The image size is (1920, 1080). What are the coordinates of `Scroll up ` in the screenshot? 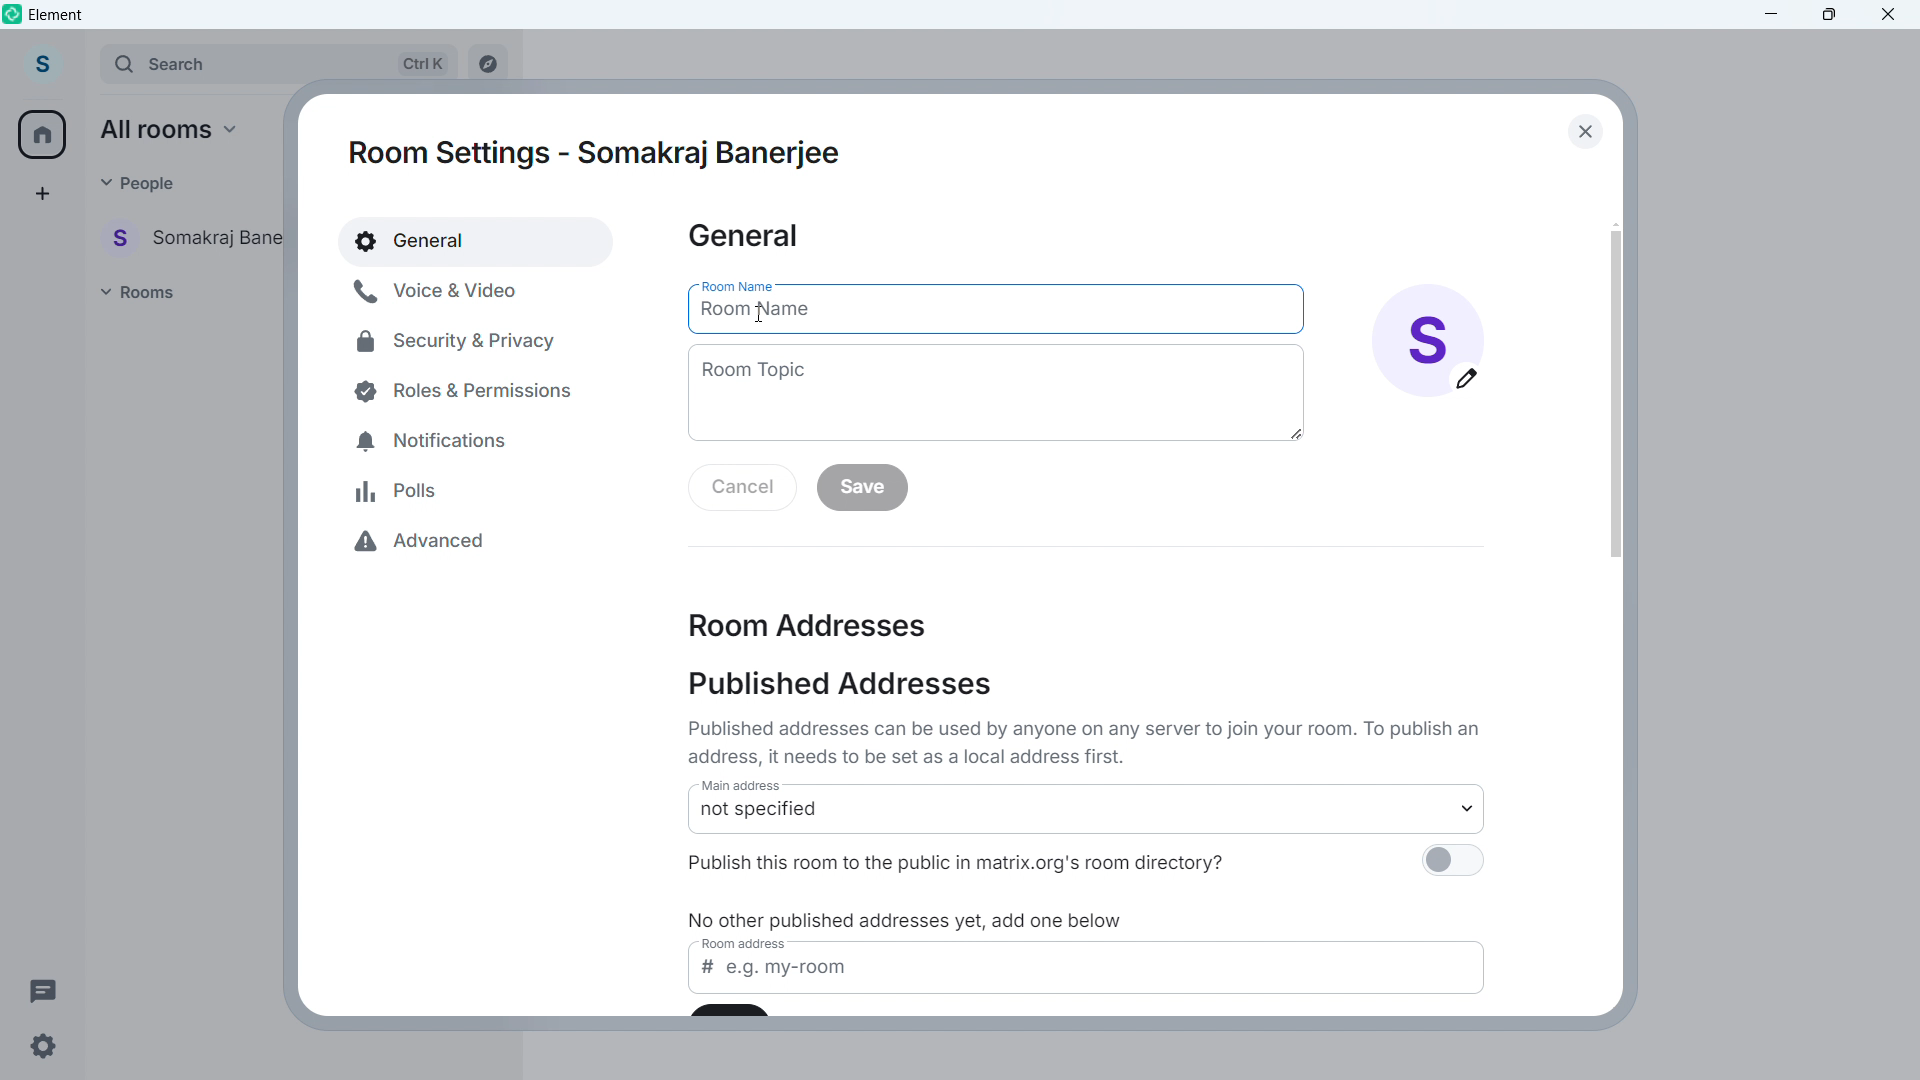 It's located at (1615, 223).